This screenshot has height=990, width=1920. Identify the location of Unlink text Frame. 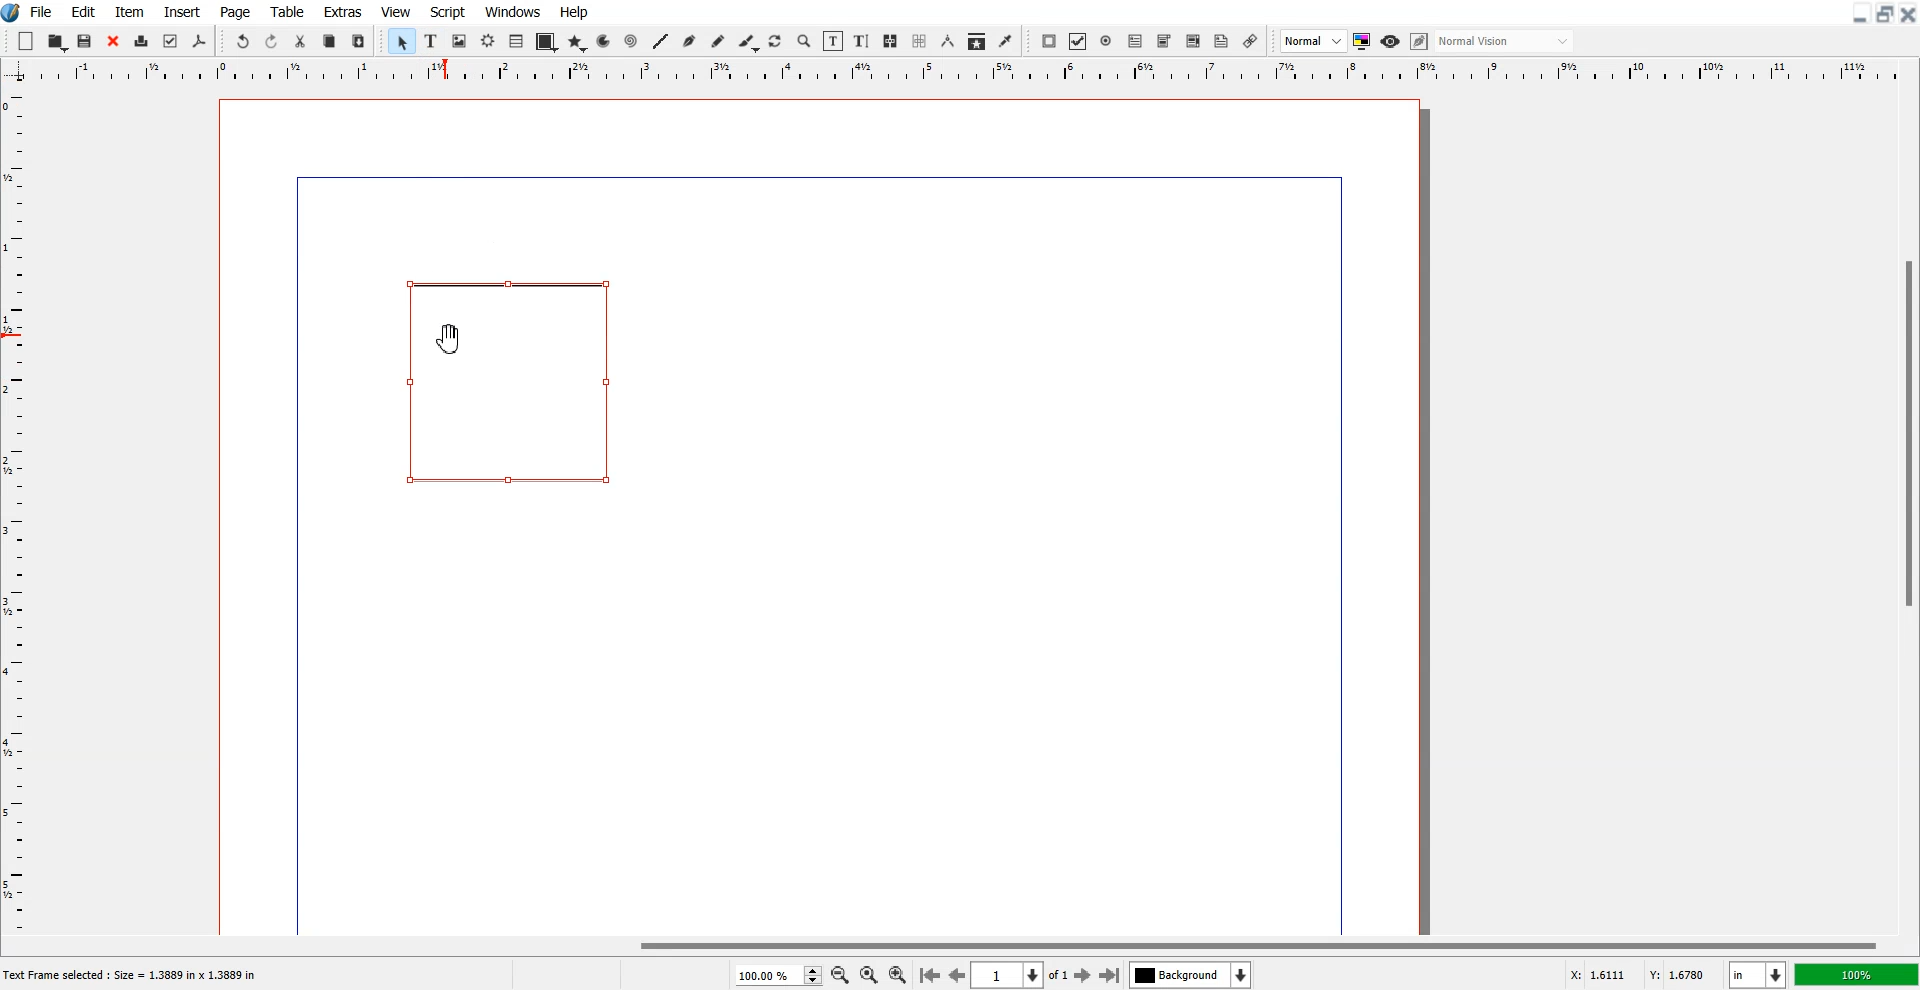
(920, 42).